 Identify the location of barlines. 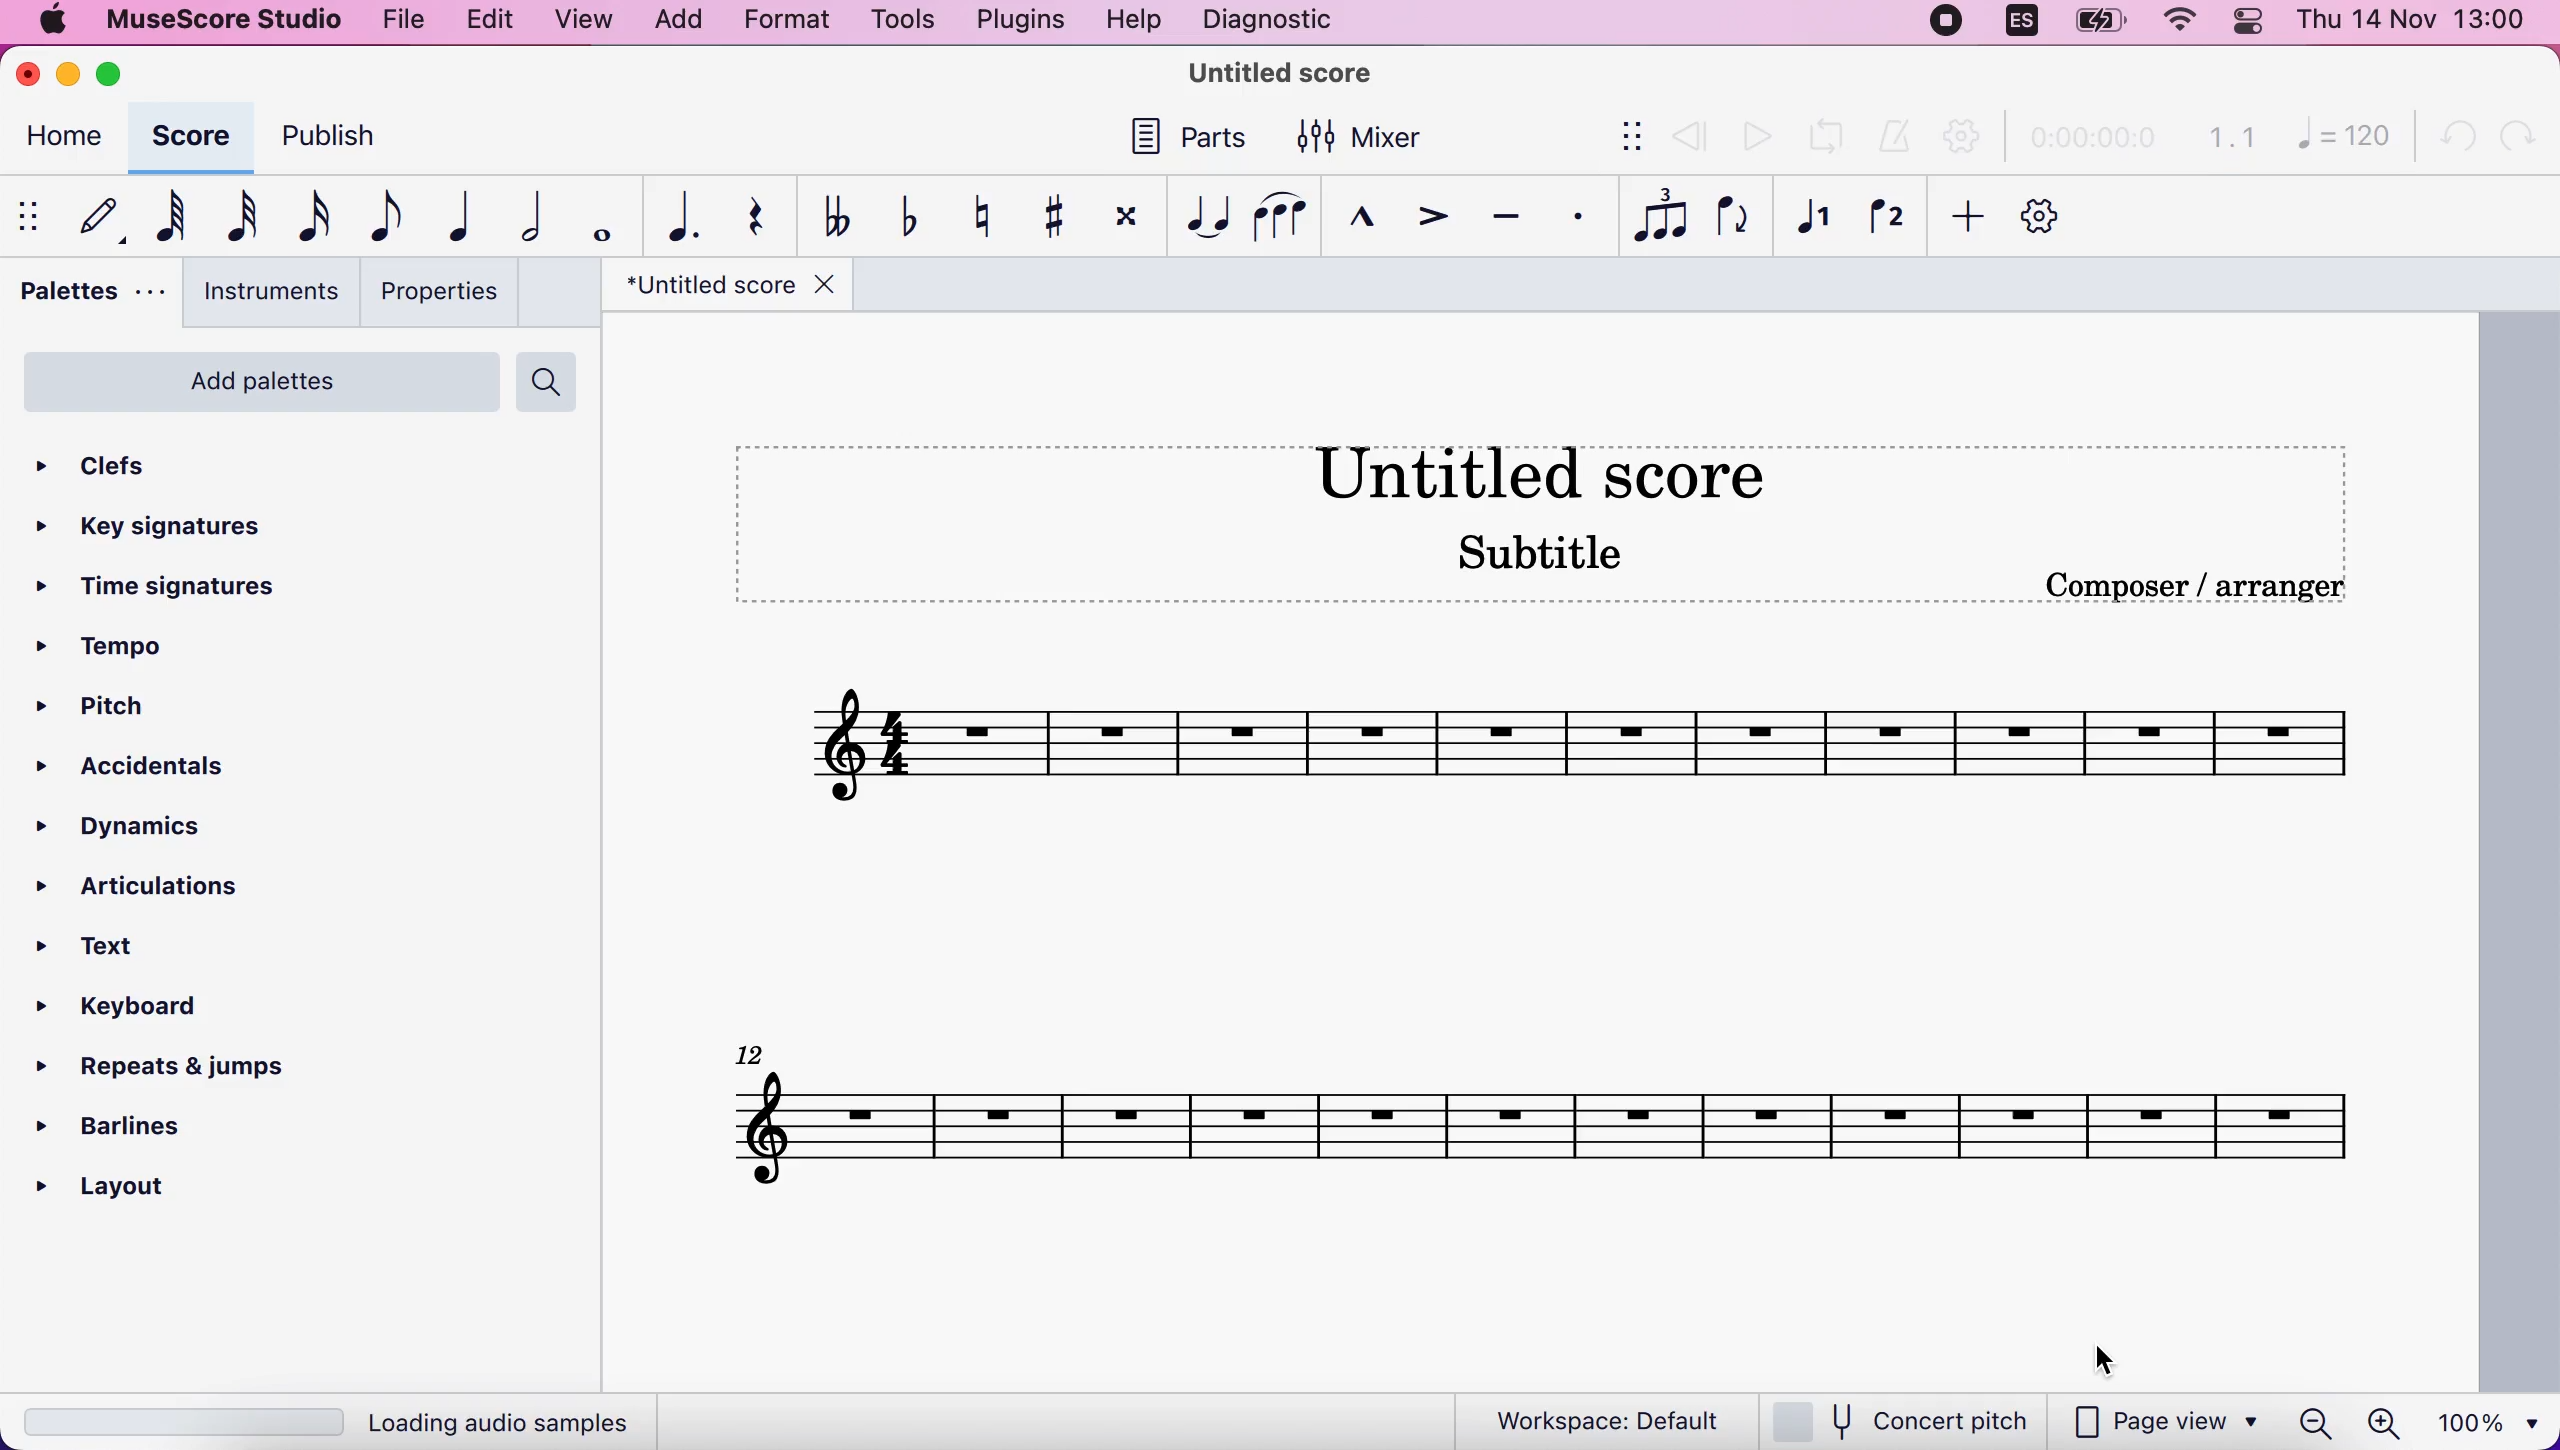
(112, 1129).